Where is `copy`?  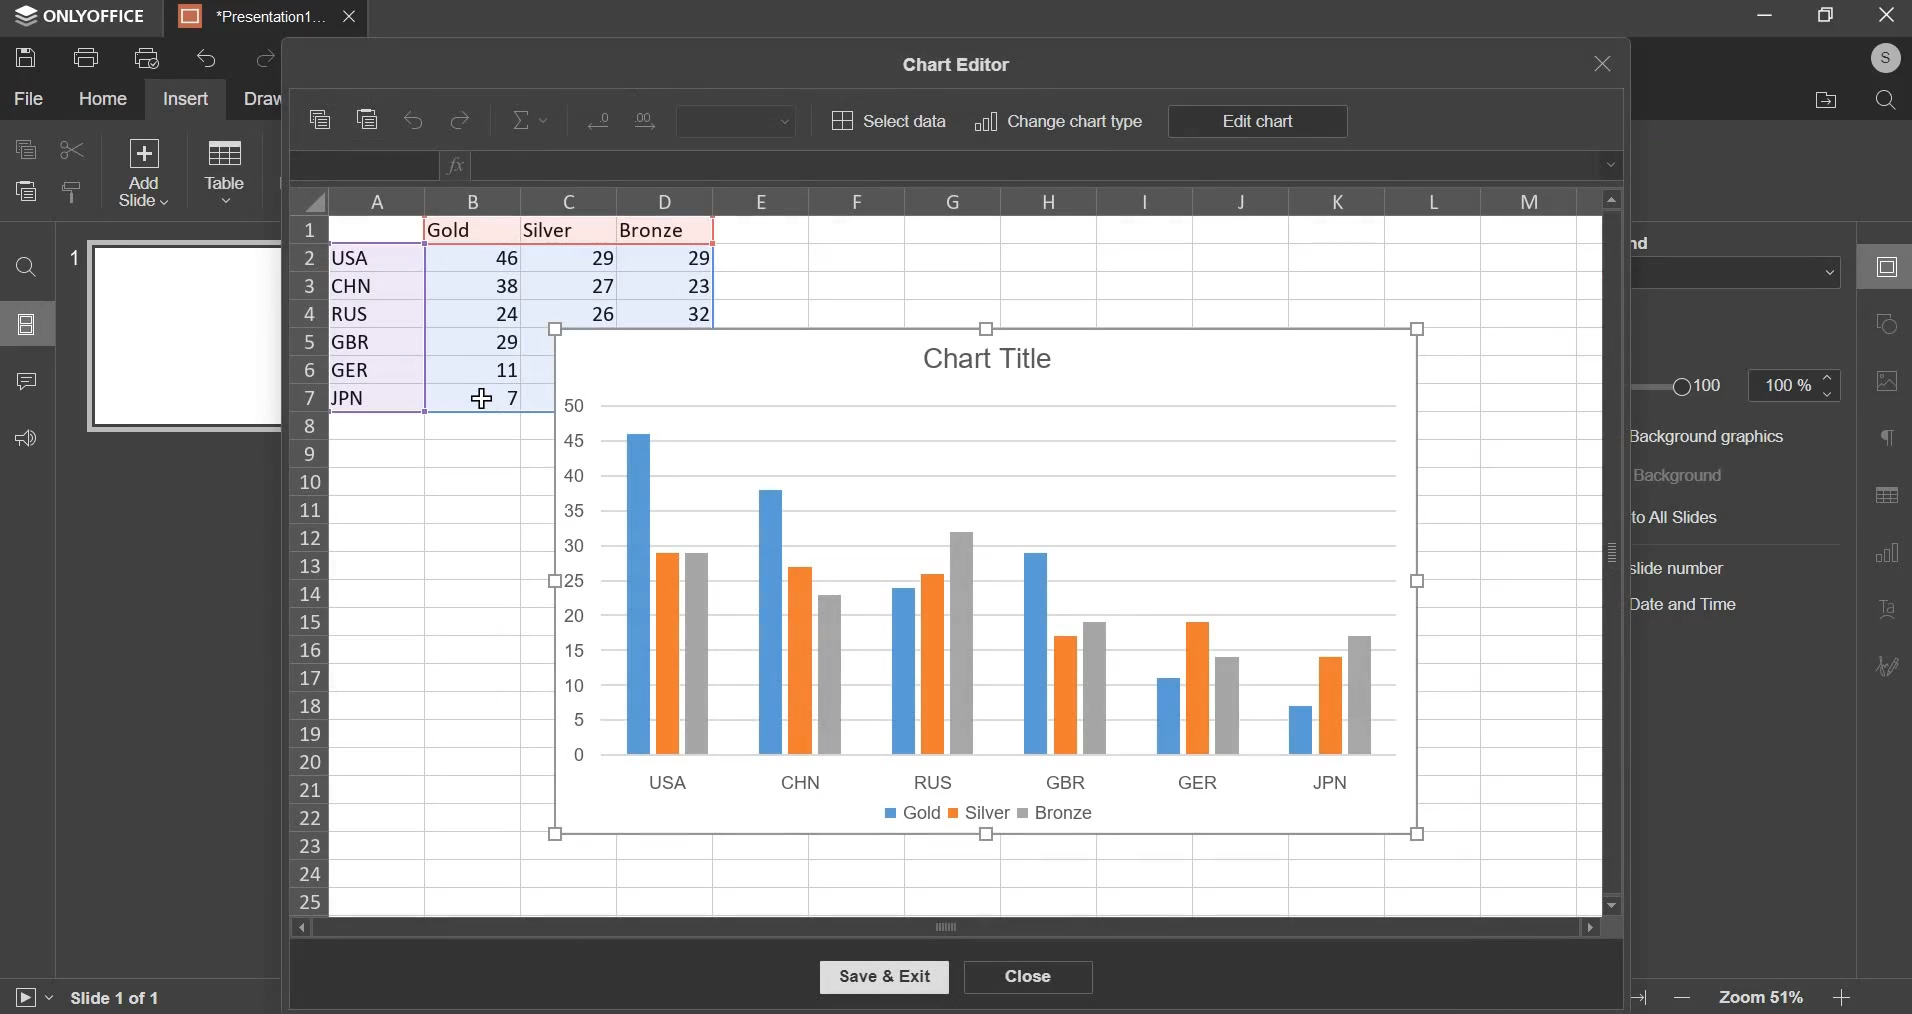
copy is located at coordinates (24, 150).